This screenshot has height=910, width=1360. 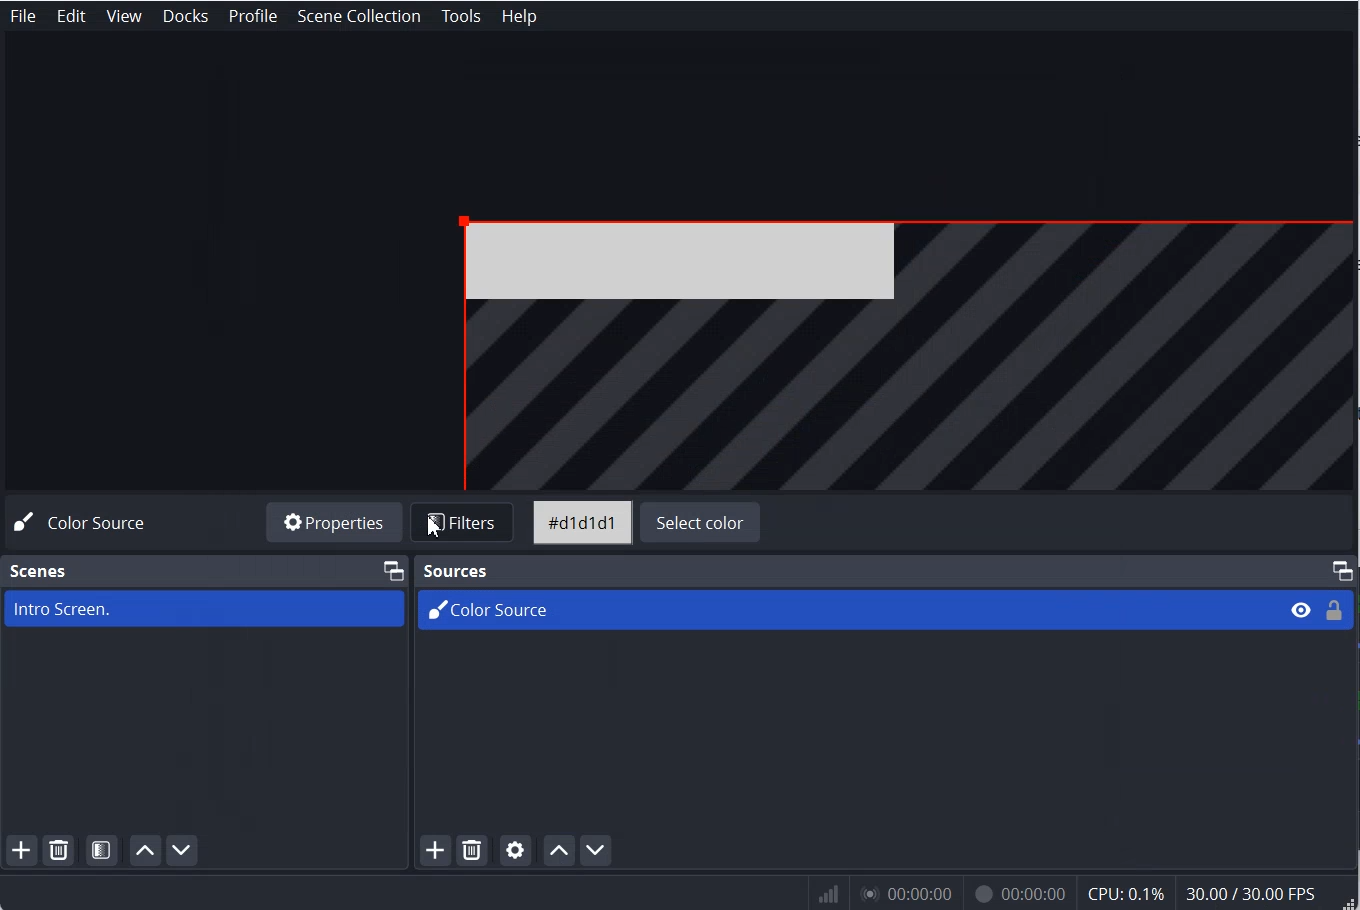 I want to click on Move Source Down, so click(x=596, y=850).